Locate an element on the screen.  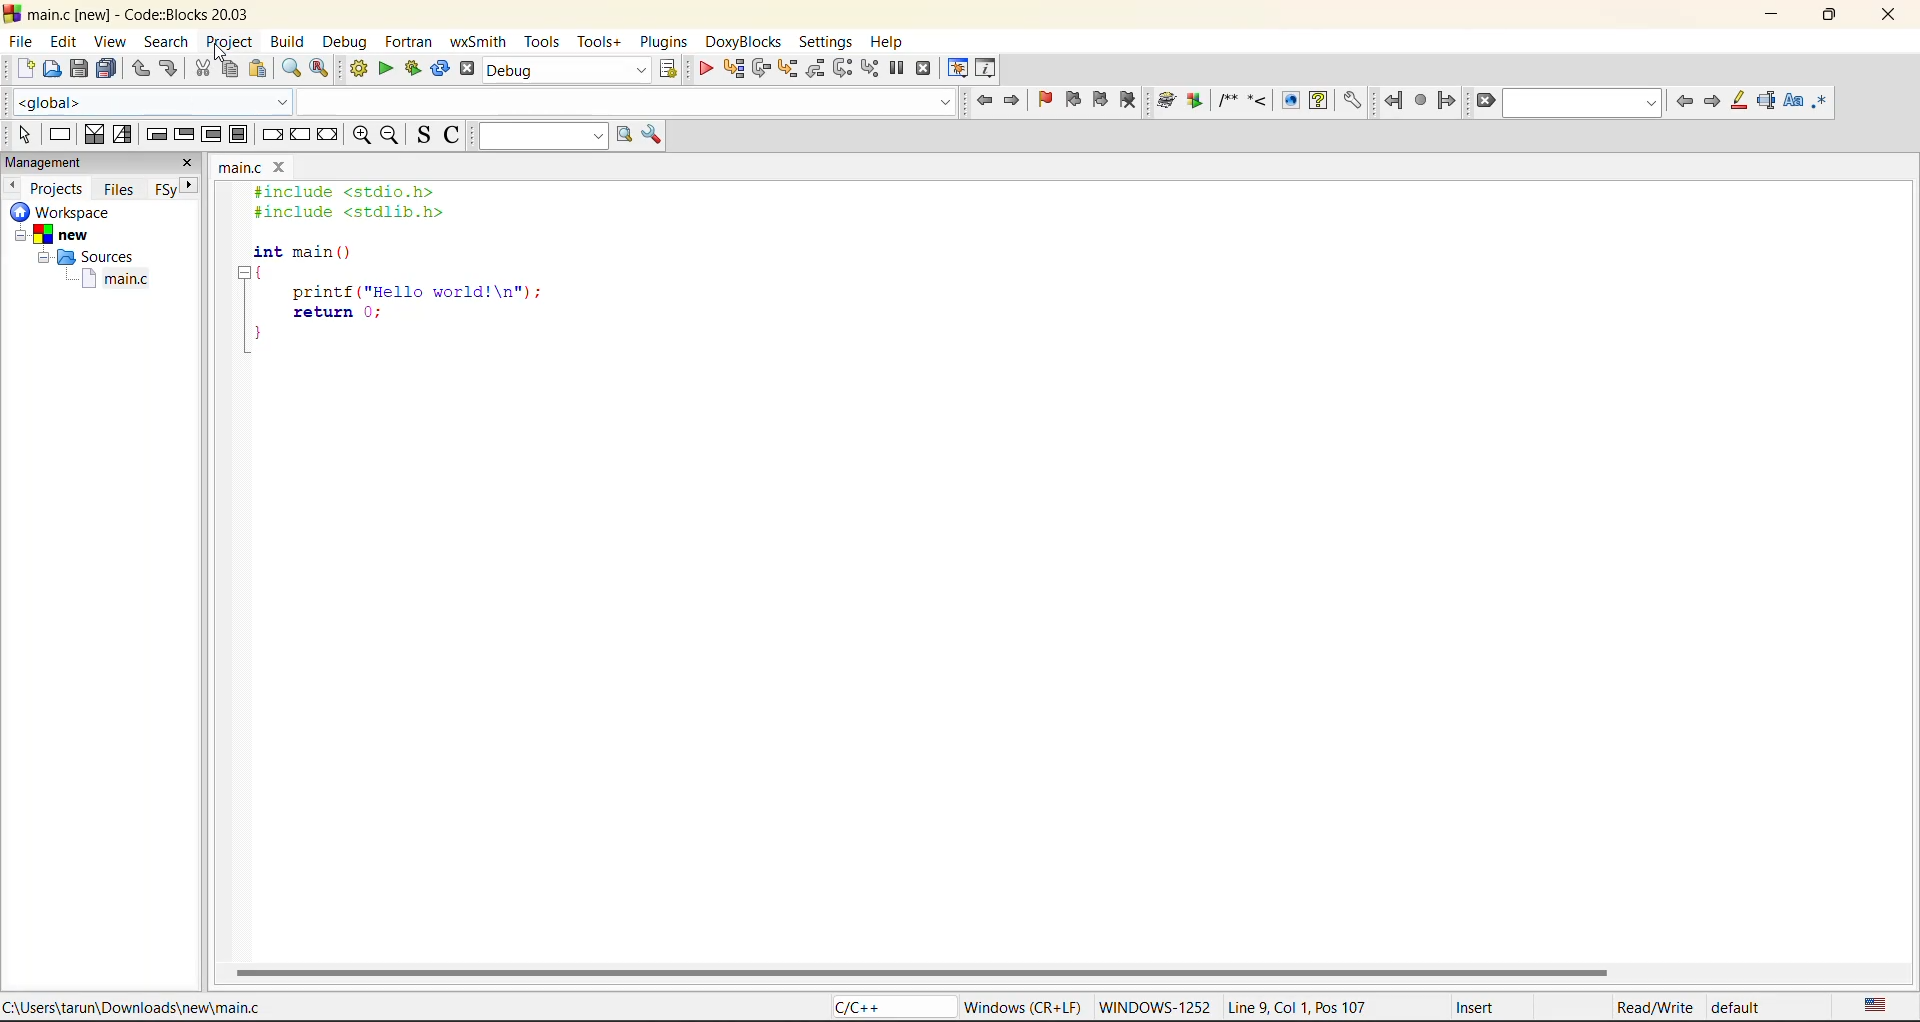
Windows (CR+LF) is located at coordinates (1019, 1006).